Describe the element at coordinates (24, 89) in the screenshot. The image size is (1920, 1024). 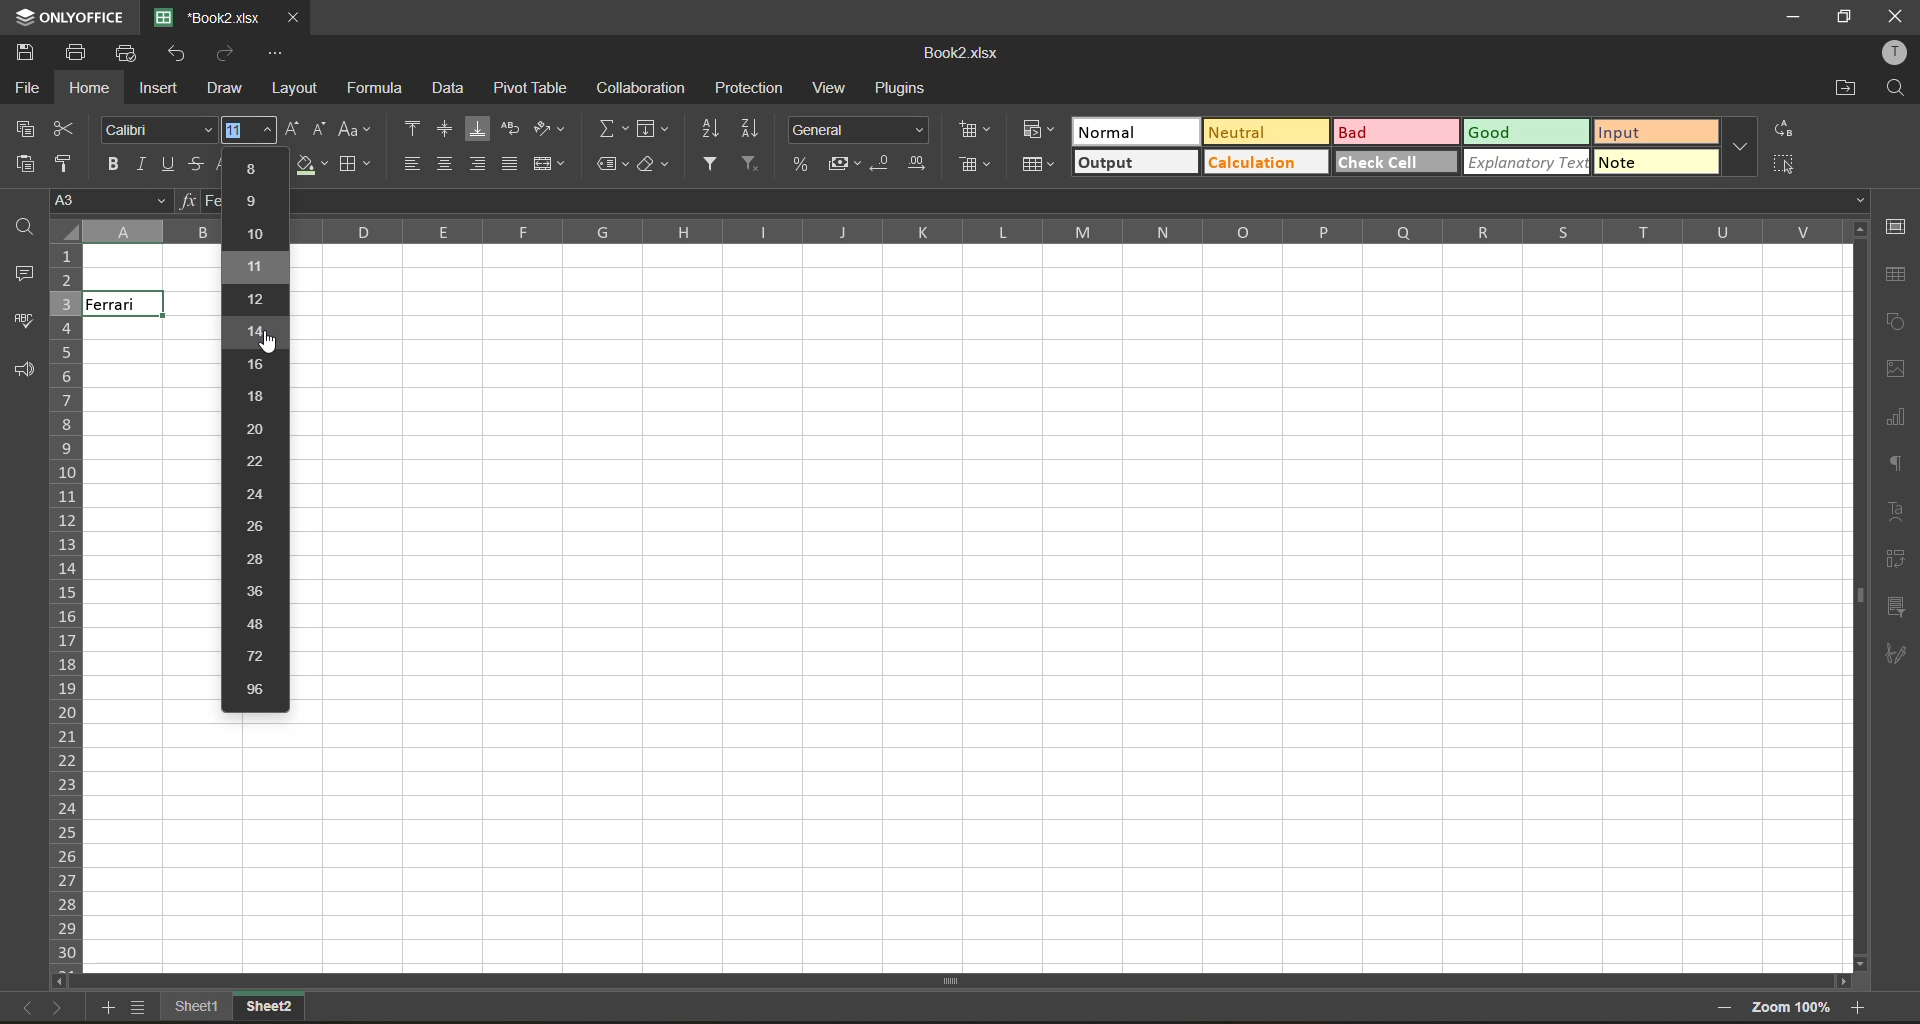
I see `file` at that location.